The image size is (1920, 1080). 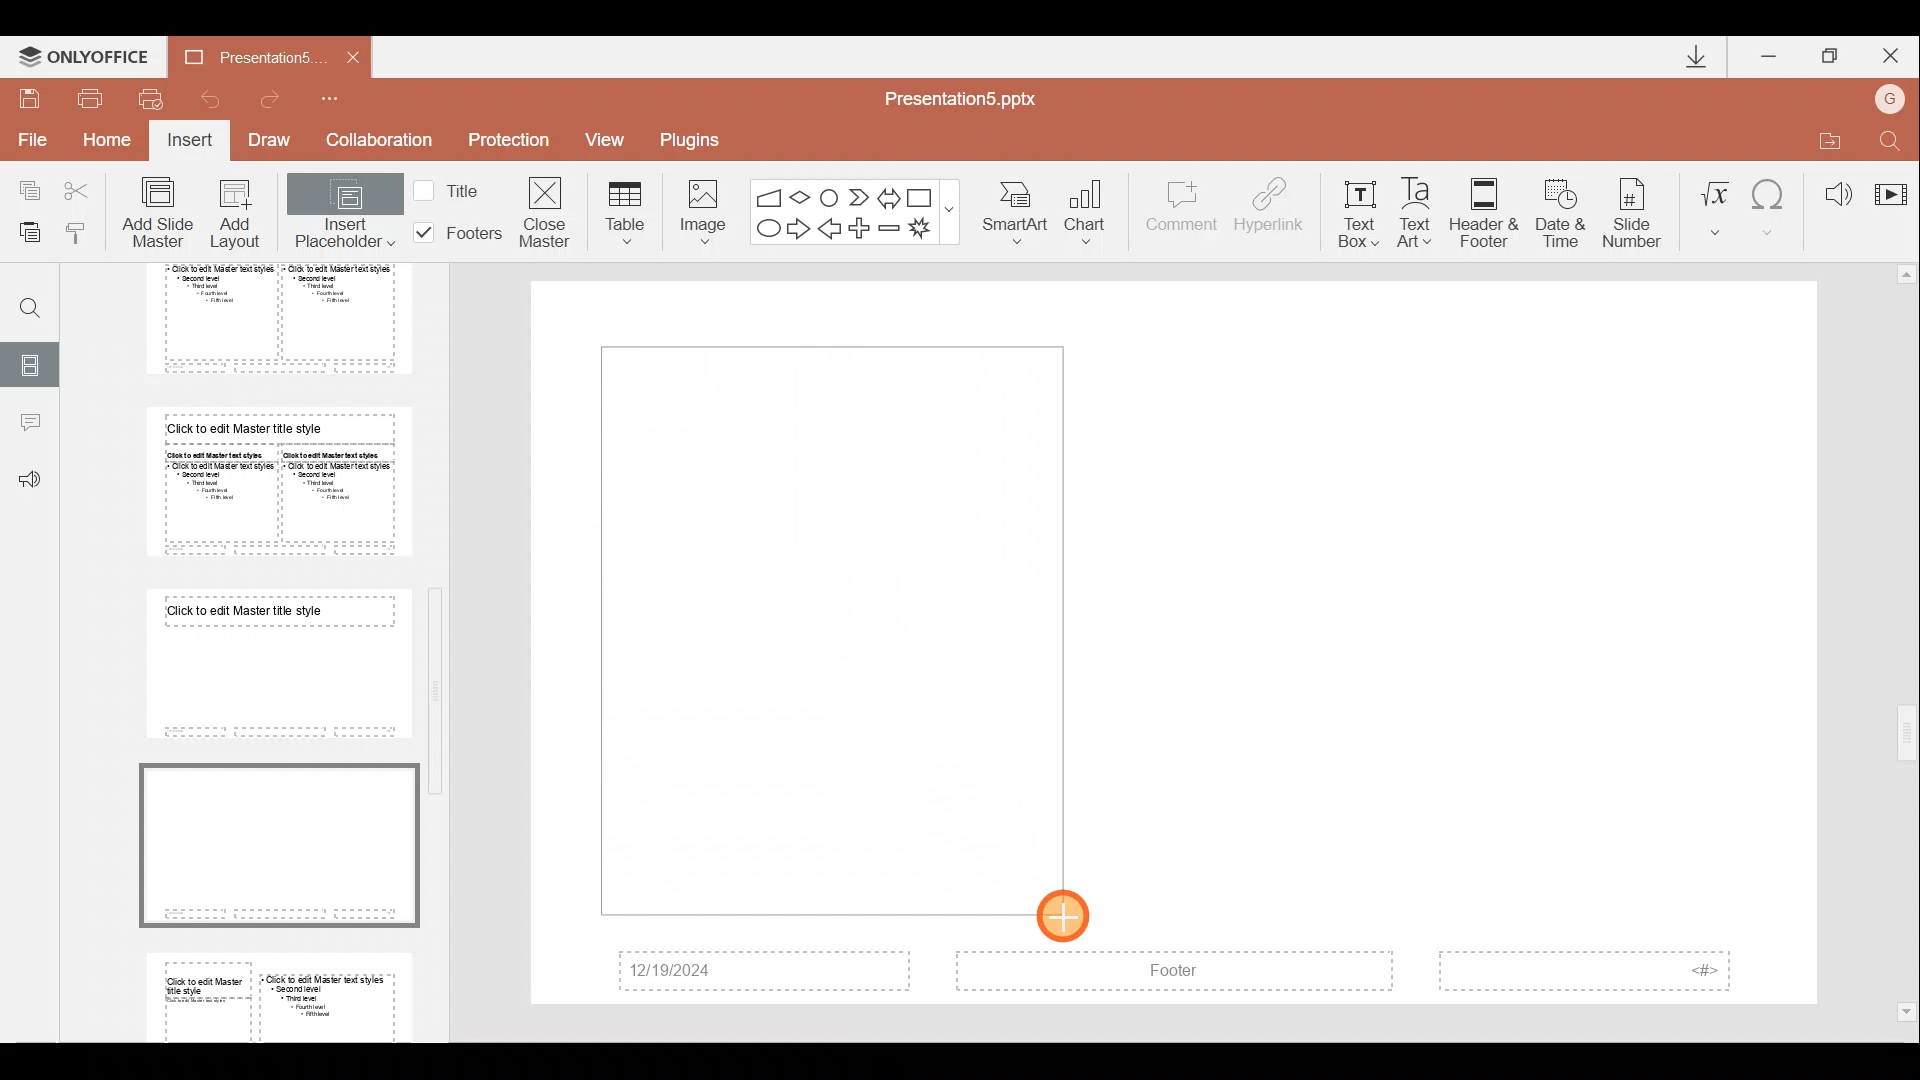 I want to click on Close masters, so click(x=547, y=211).